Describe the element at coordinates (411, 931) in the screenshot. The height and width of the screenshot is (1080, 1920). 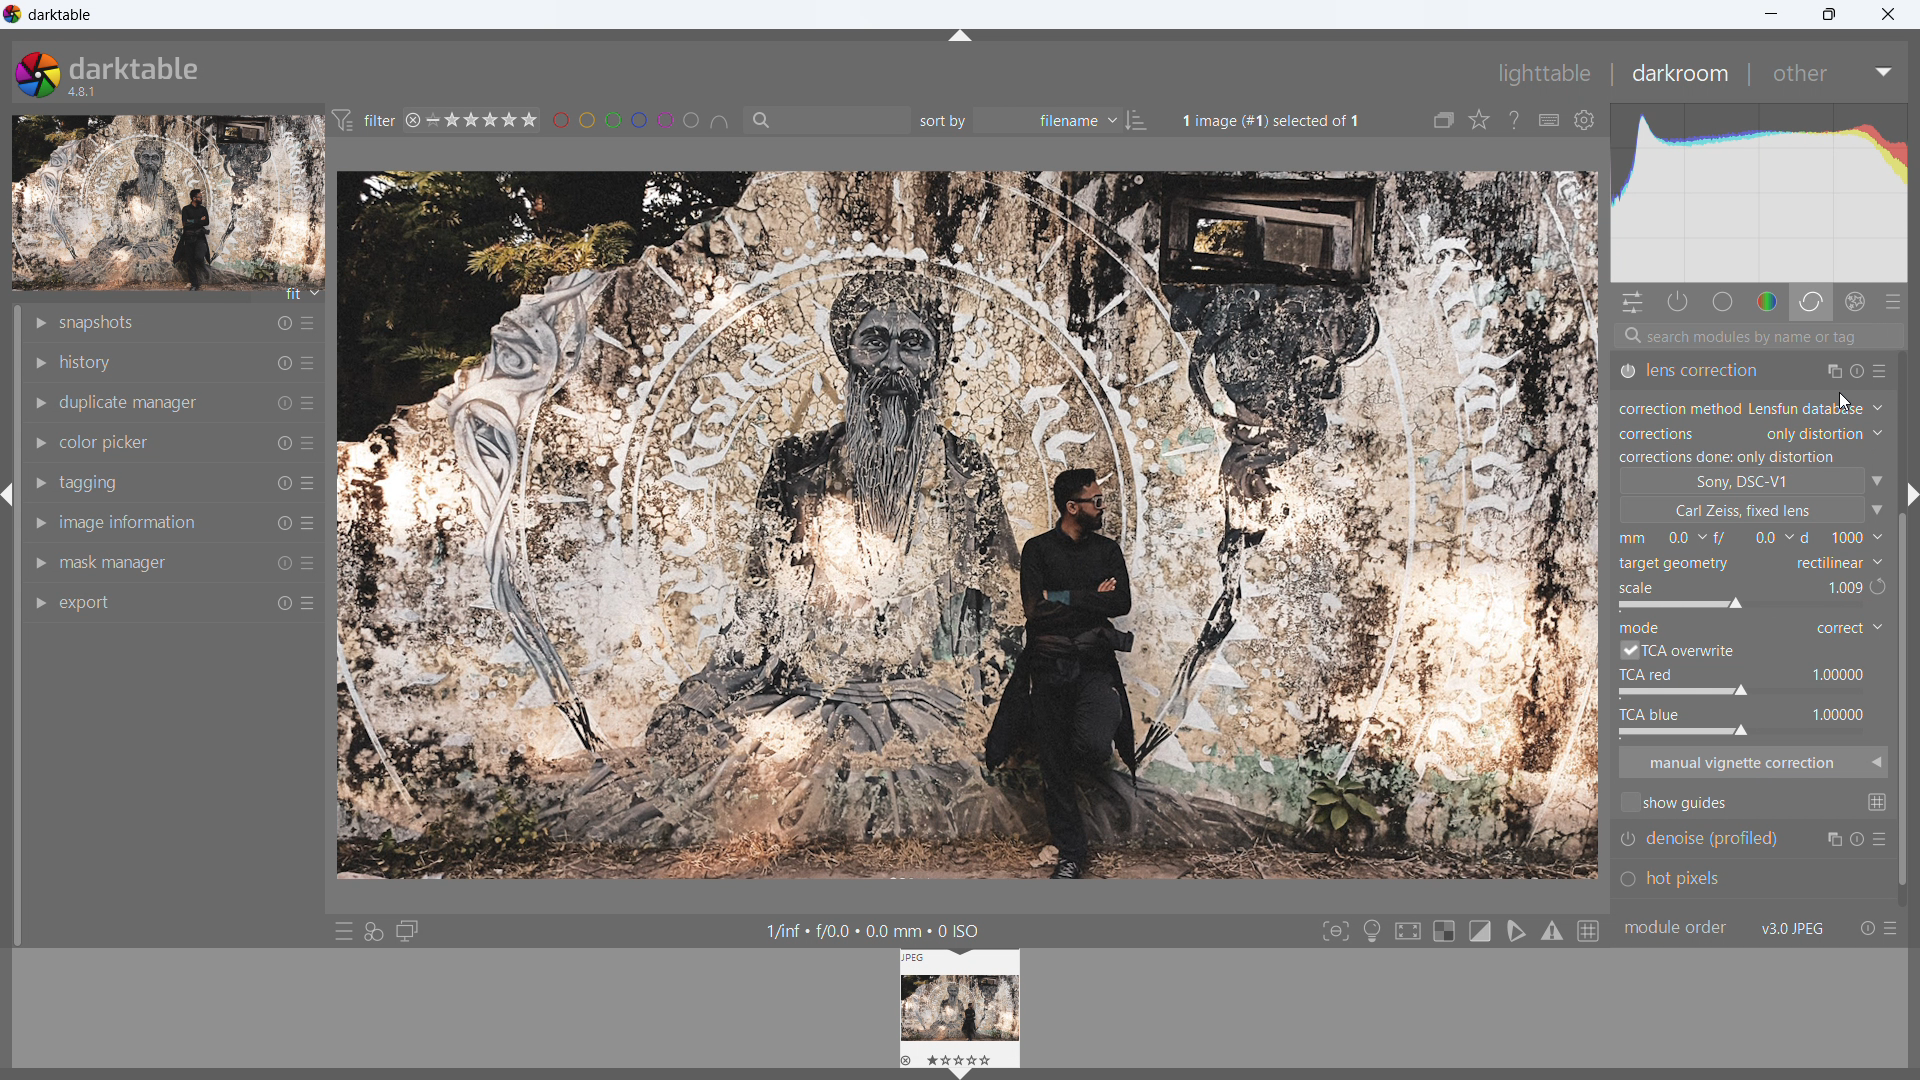
I see `display a second darkroom image window` at that location.